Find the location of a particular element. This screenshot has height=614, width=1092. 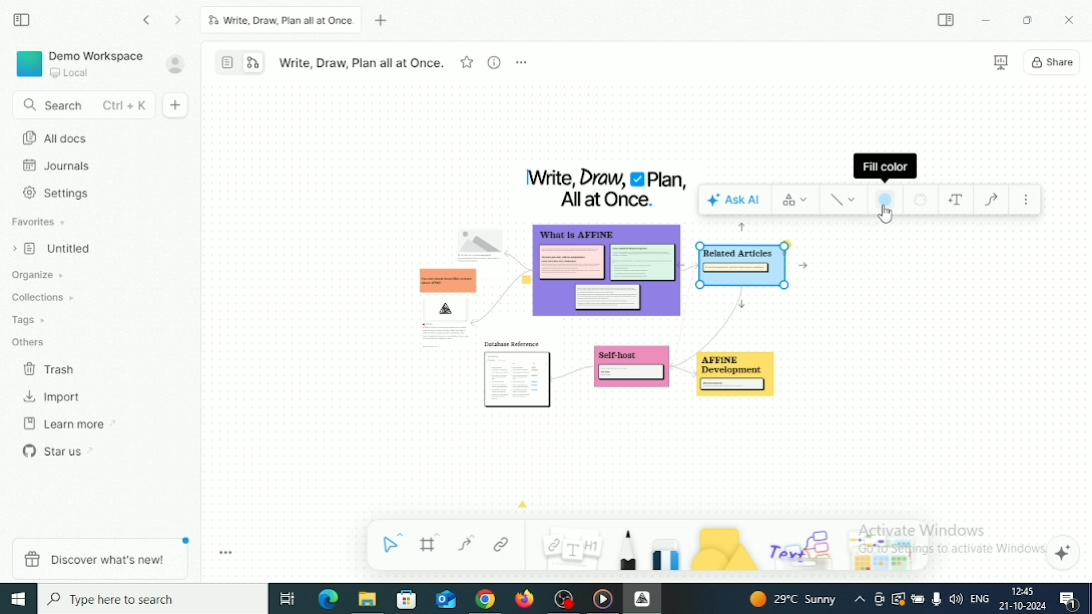

Star us is located at coordinates (59, 450).